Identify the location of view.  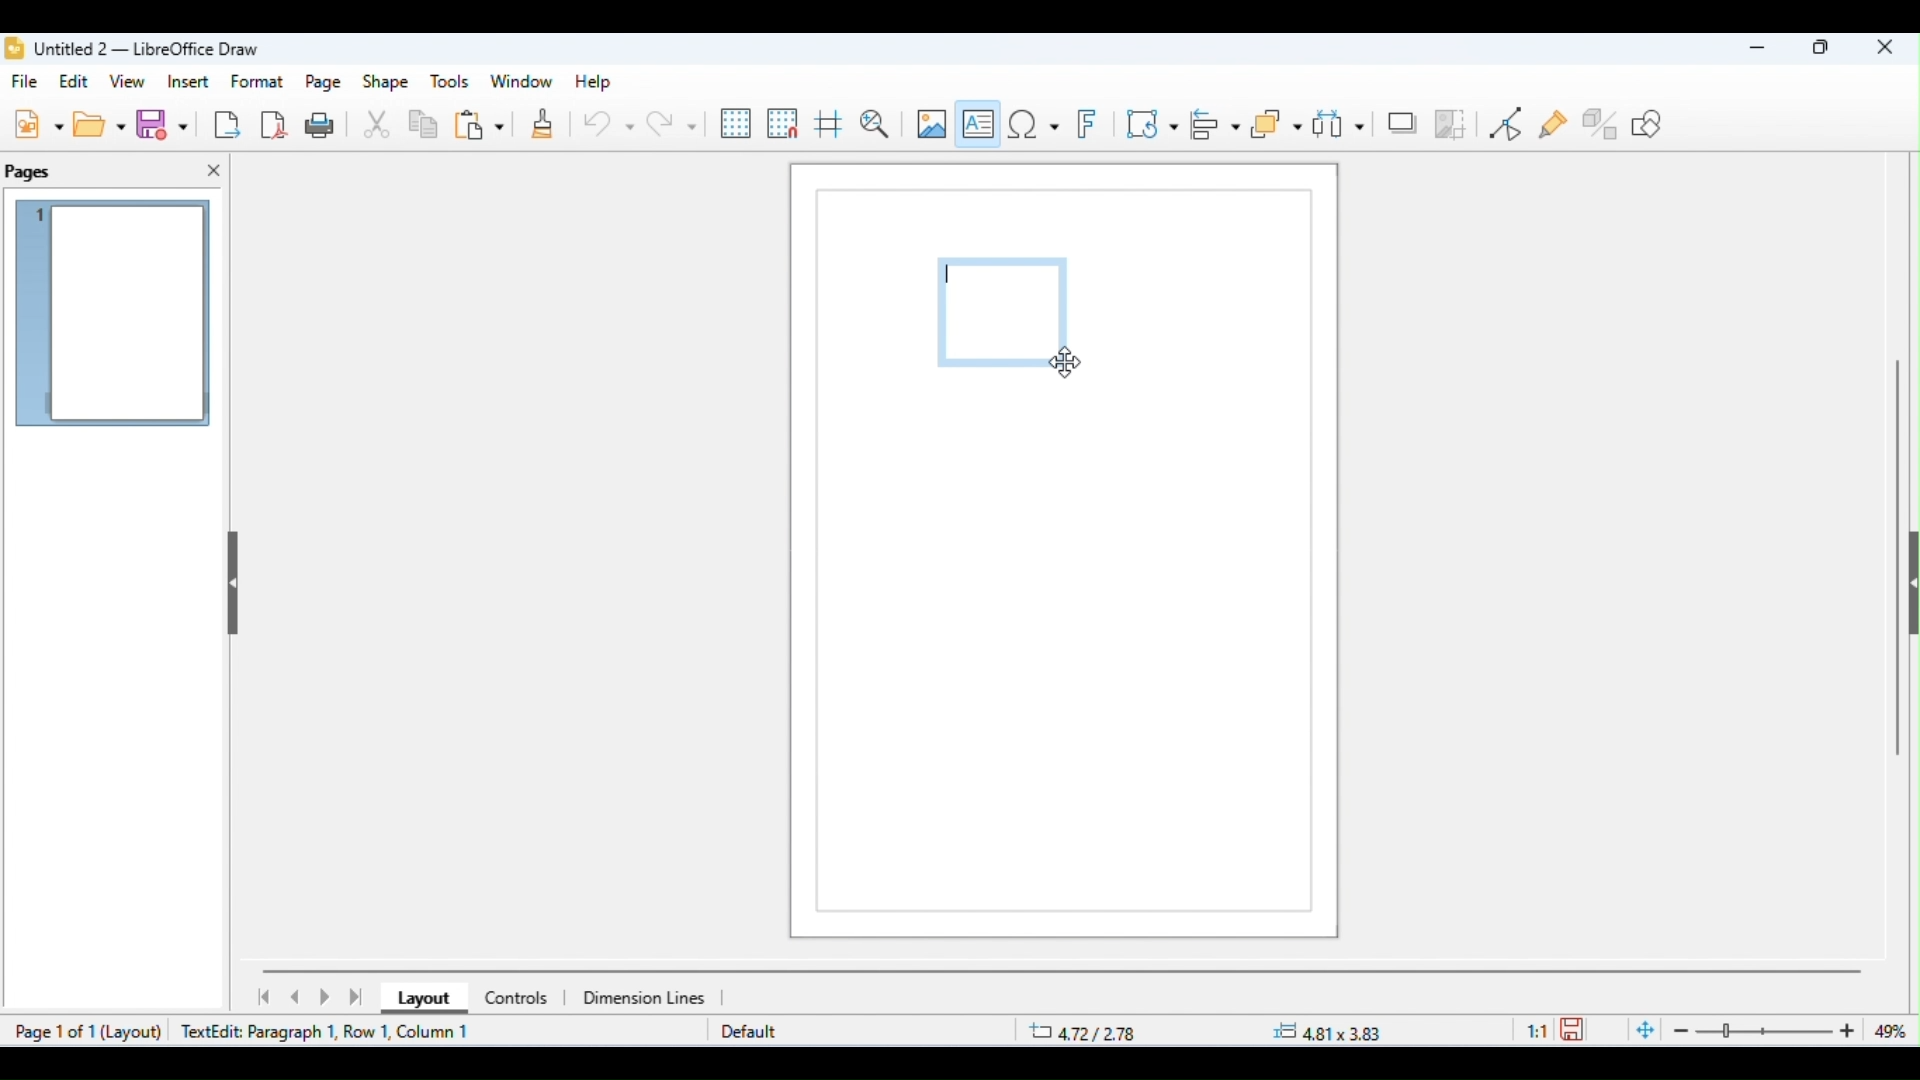
(130, 83).